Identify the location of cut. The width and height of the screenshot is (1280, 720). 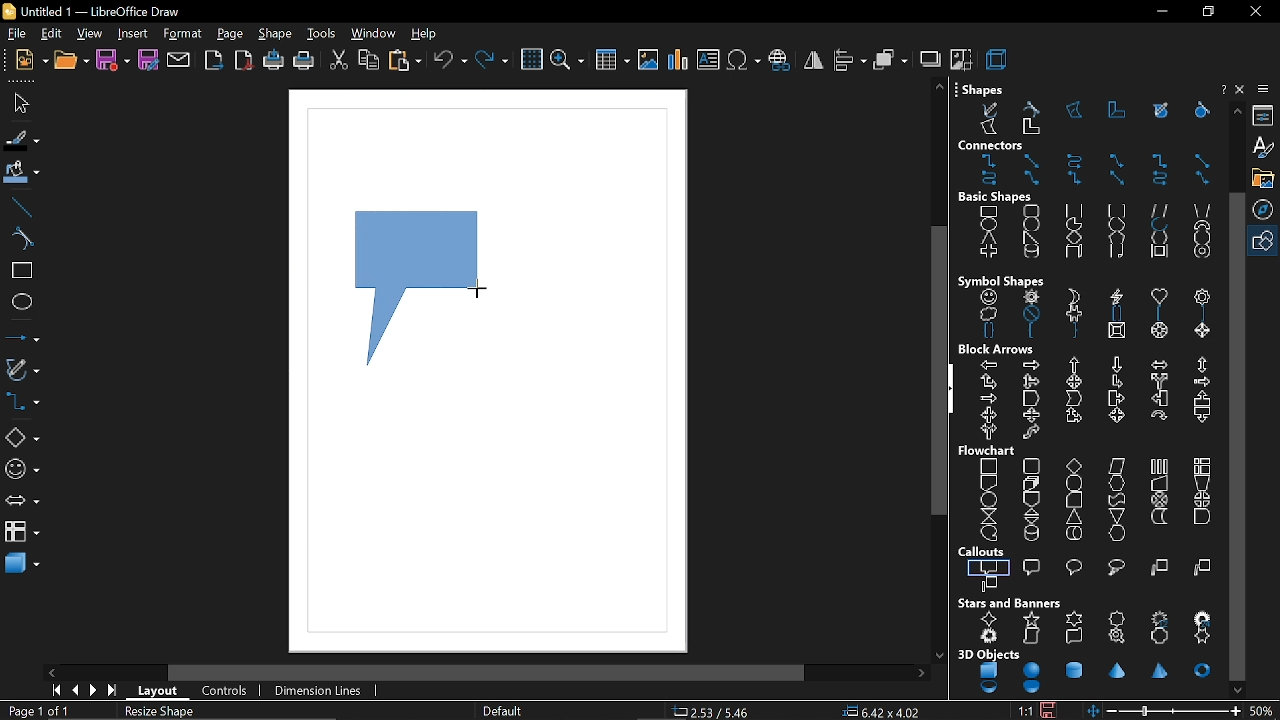
(338, 61).